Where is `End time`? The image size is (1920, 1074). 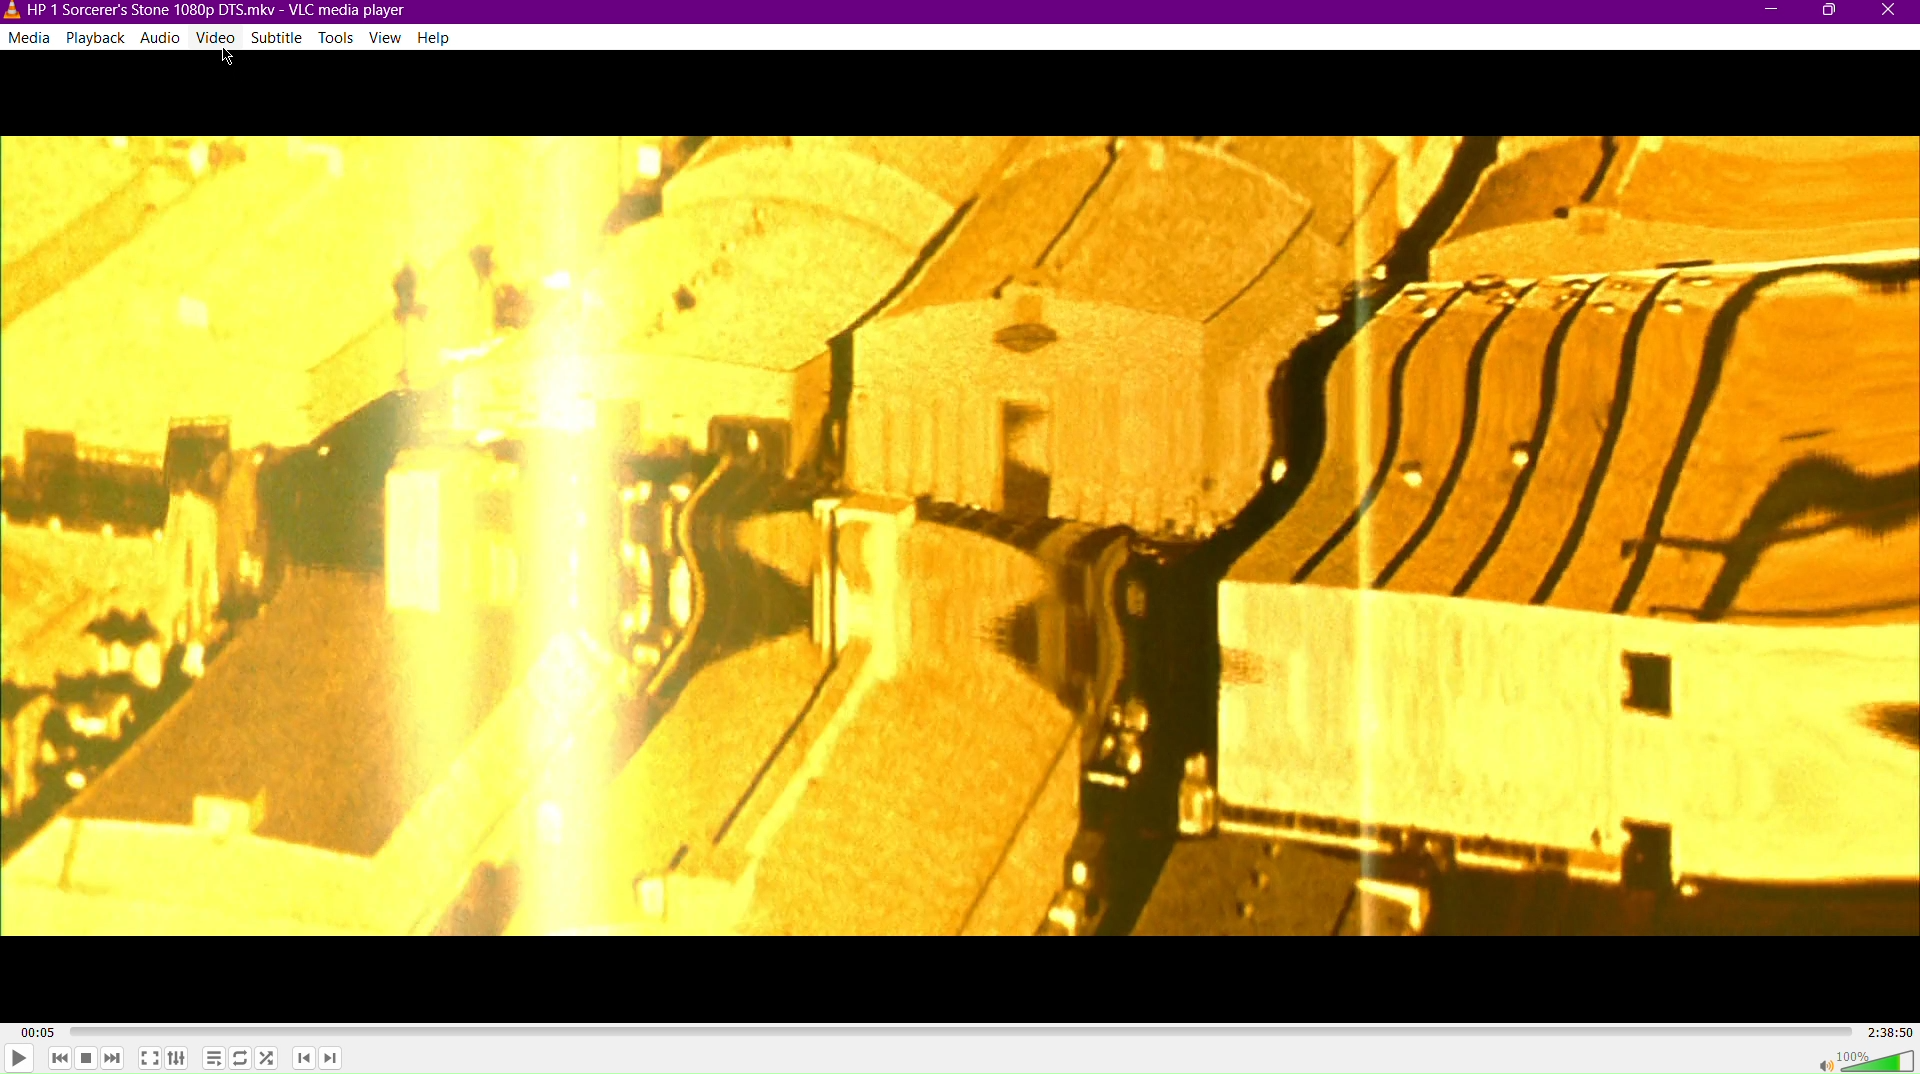
End time is located at coordinates (1886, 1035).